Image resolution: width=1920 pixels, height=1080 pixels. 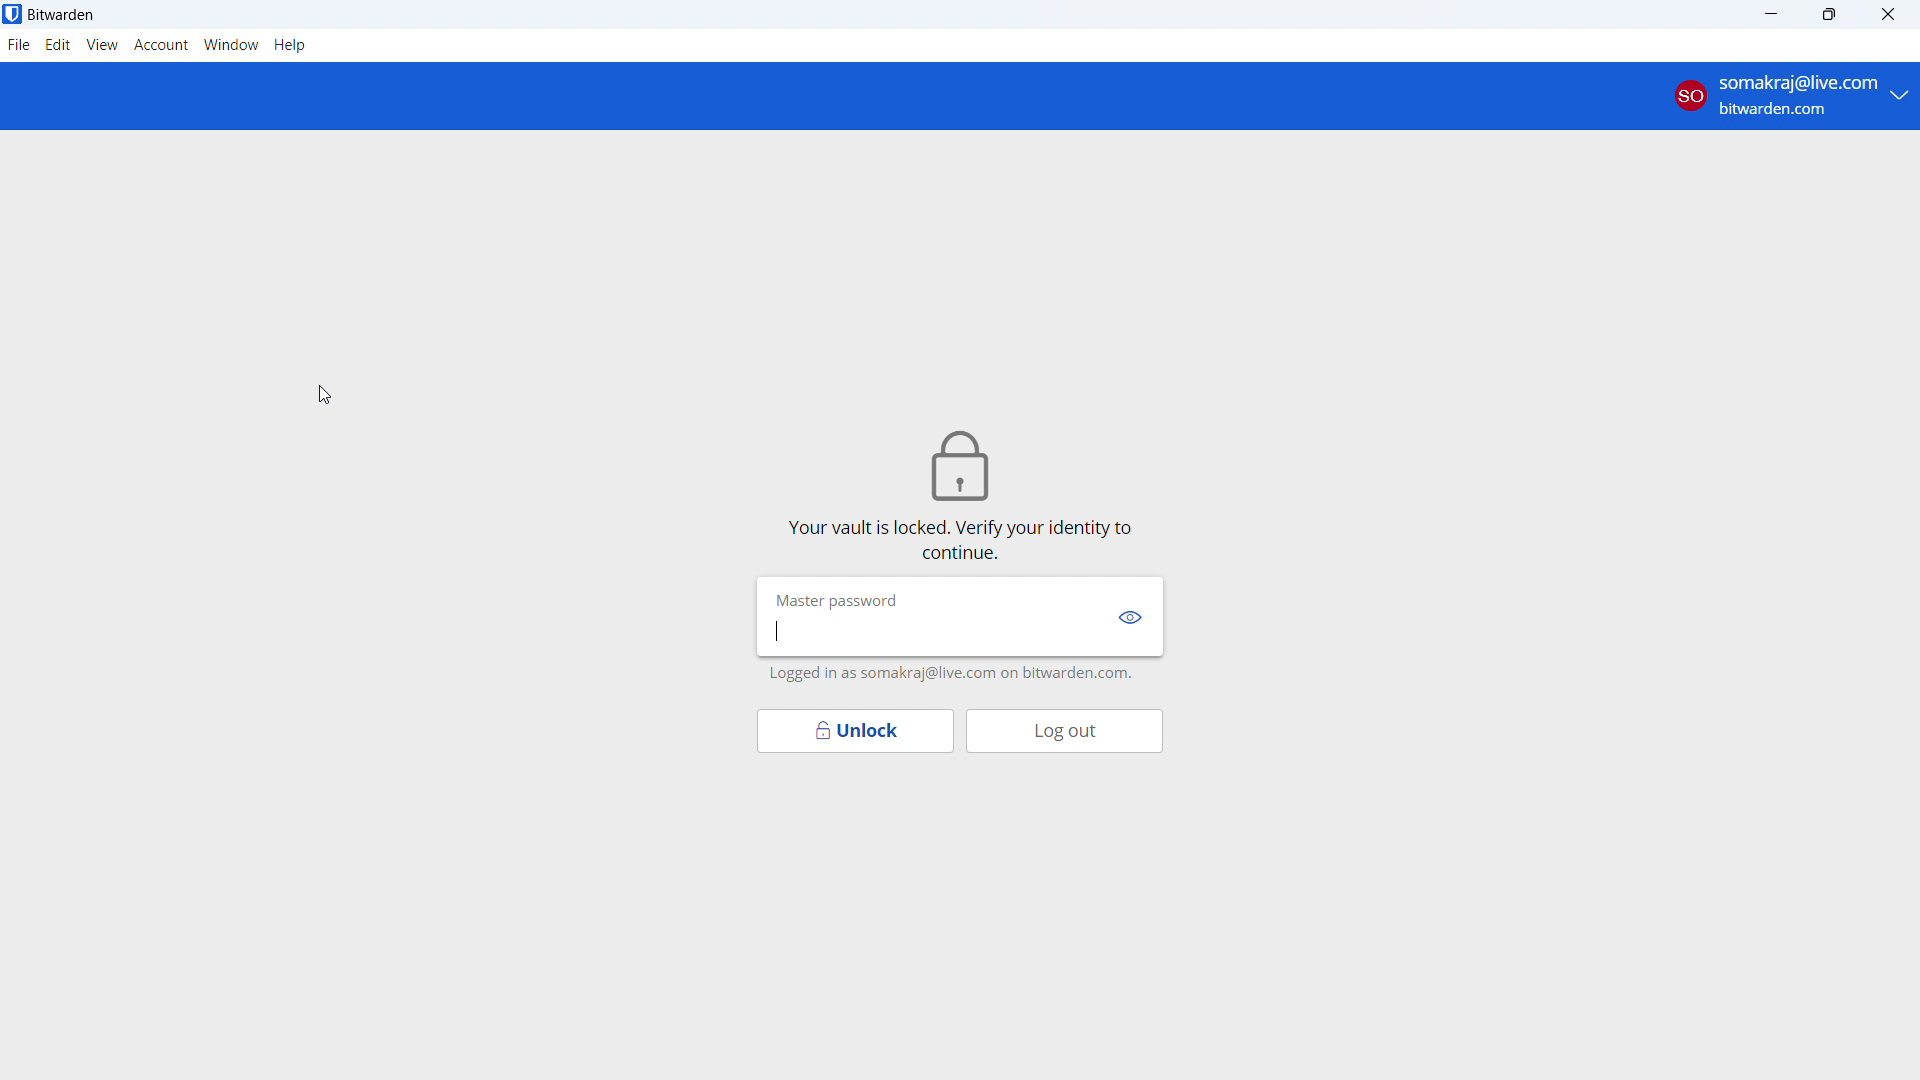 What do you see at coordinates (162, 46) in the screenshot?
I see `account` at bounding box center [162, 46].